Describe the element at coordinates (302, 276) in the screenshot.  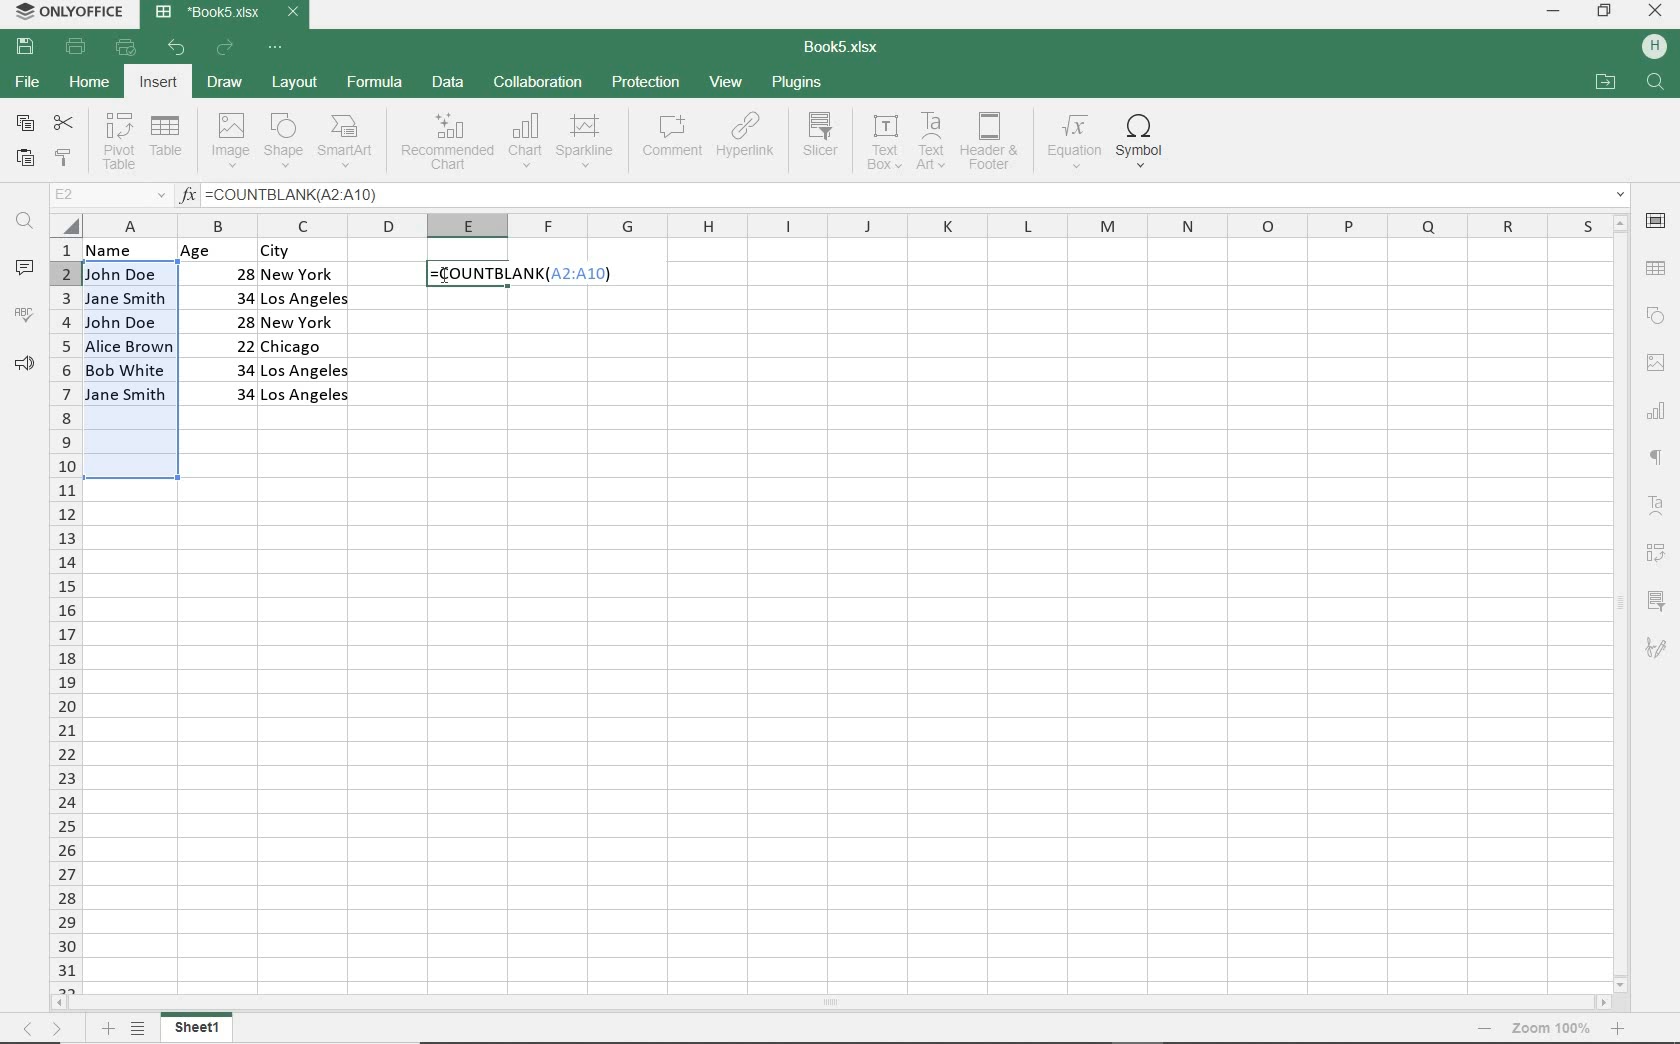
I see `New york` at that location.